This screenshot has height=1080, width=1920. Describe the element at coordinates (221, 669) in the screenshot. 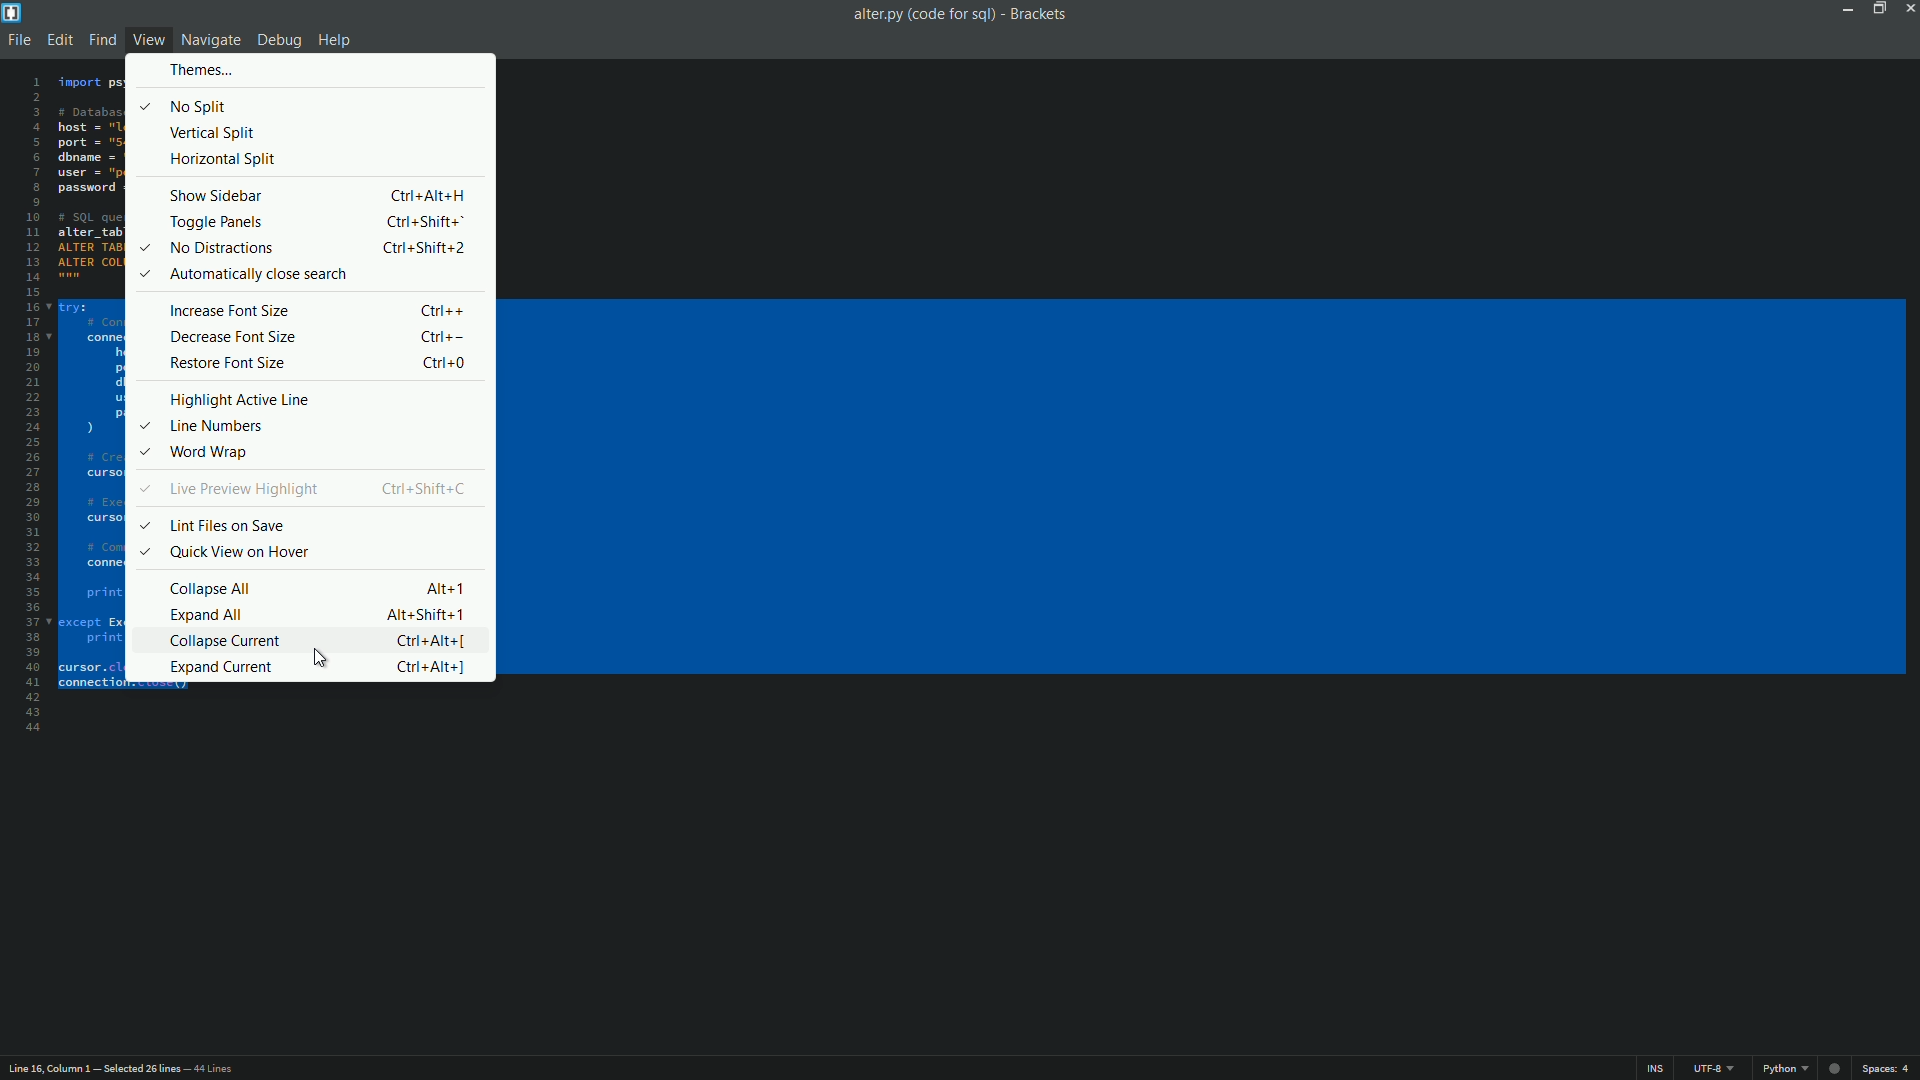

I see `expand current` at that location.